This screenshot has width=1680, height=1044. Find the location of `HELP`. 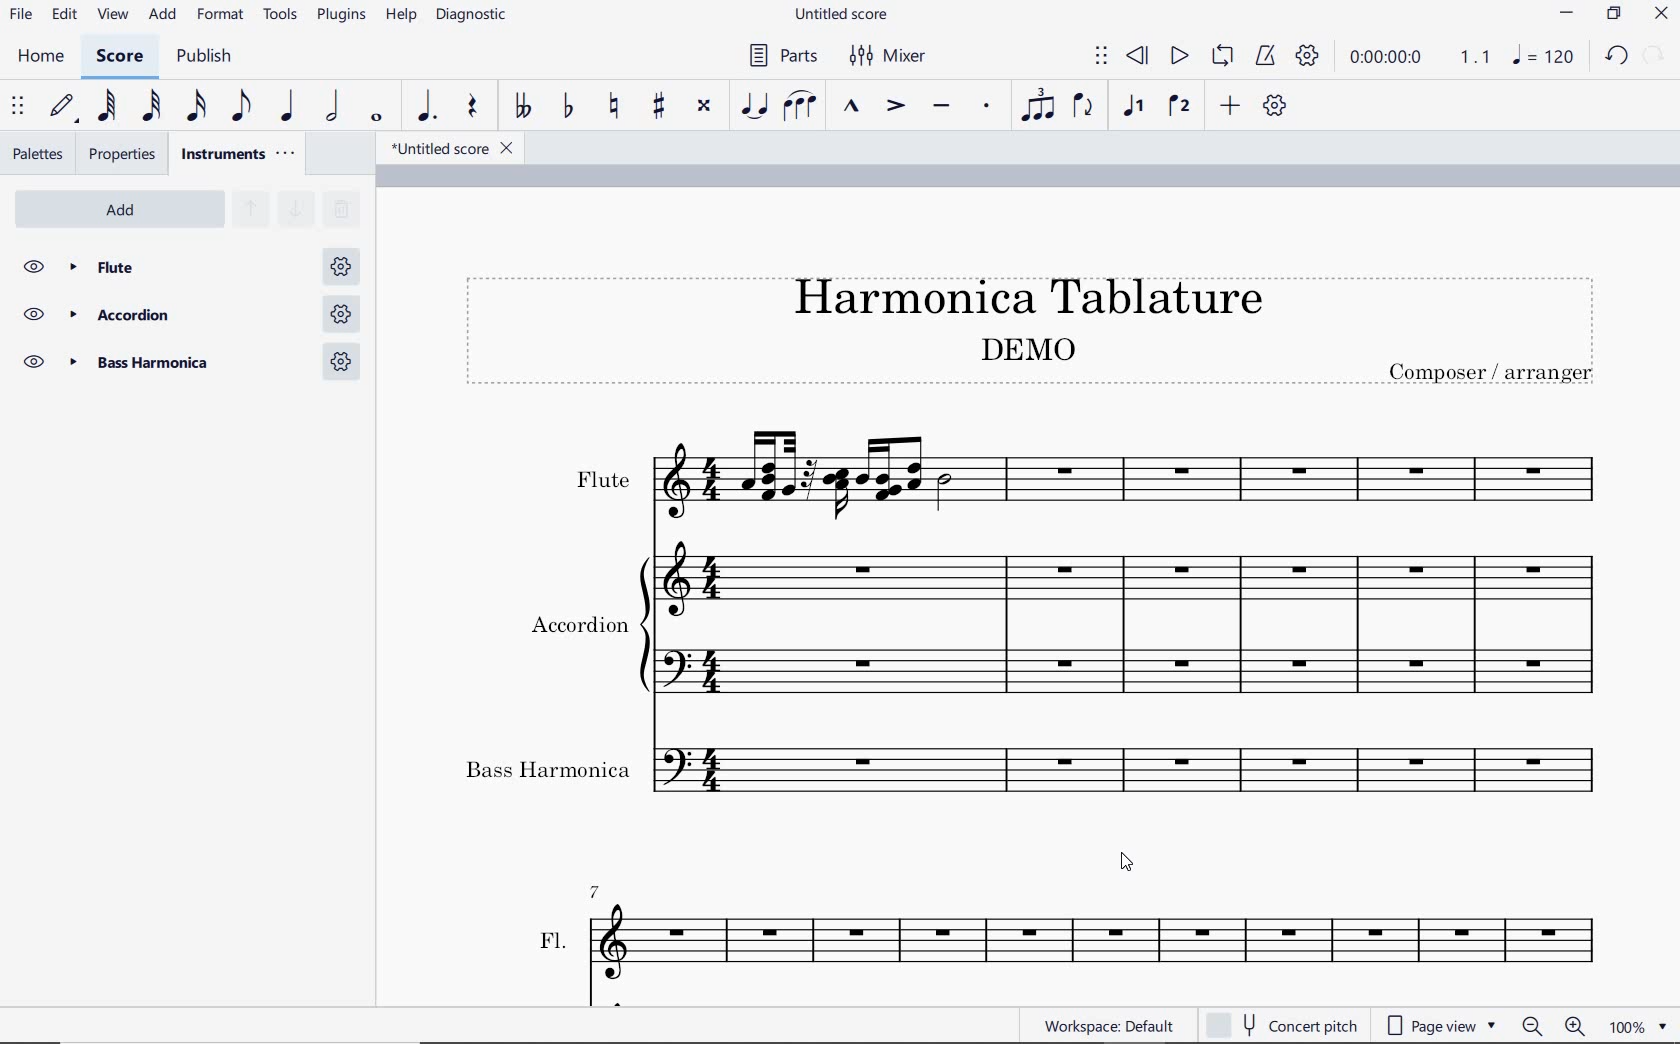

HELP is located at coordinates (402, 16).